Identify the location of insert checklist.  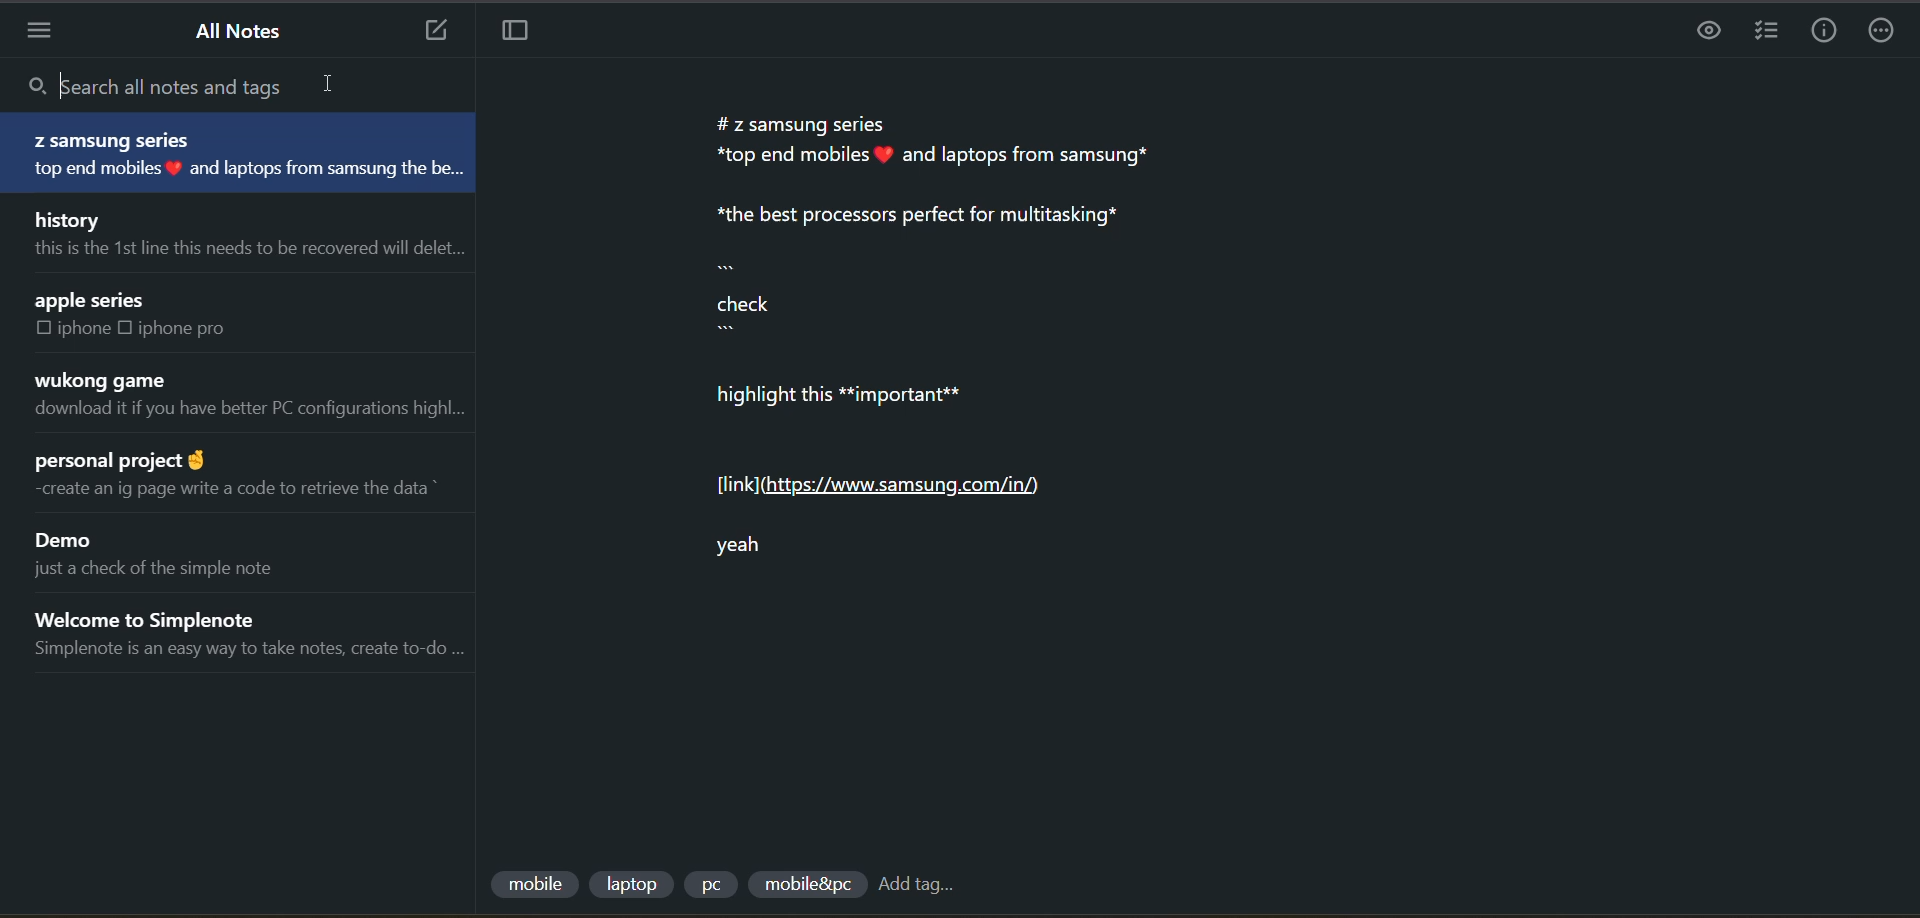
(1761, 32).